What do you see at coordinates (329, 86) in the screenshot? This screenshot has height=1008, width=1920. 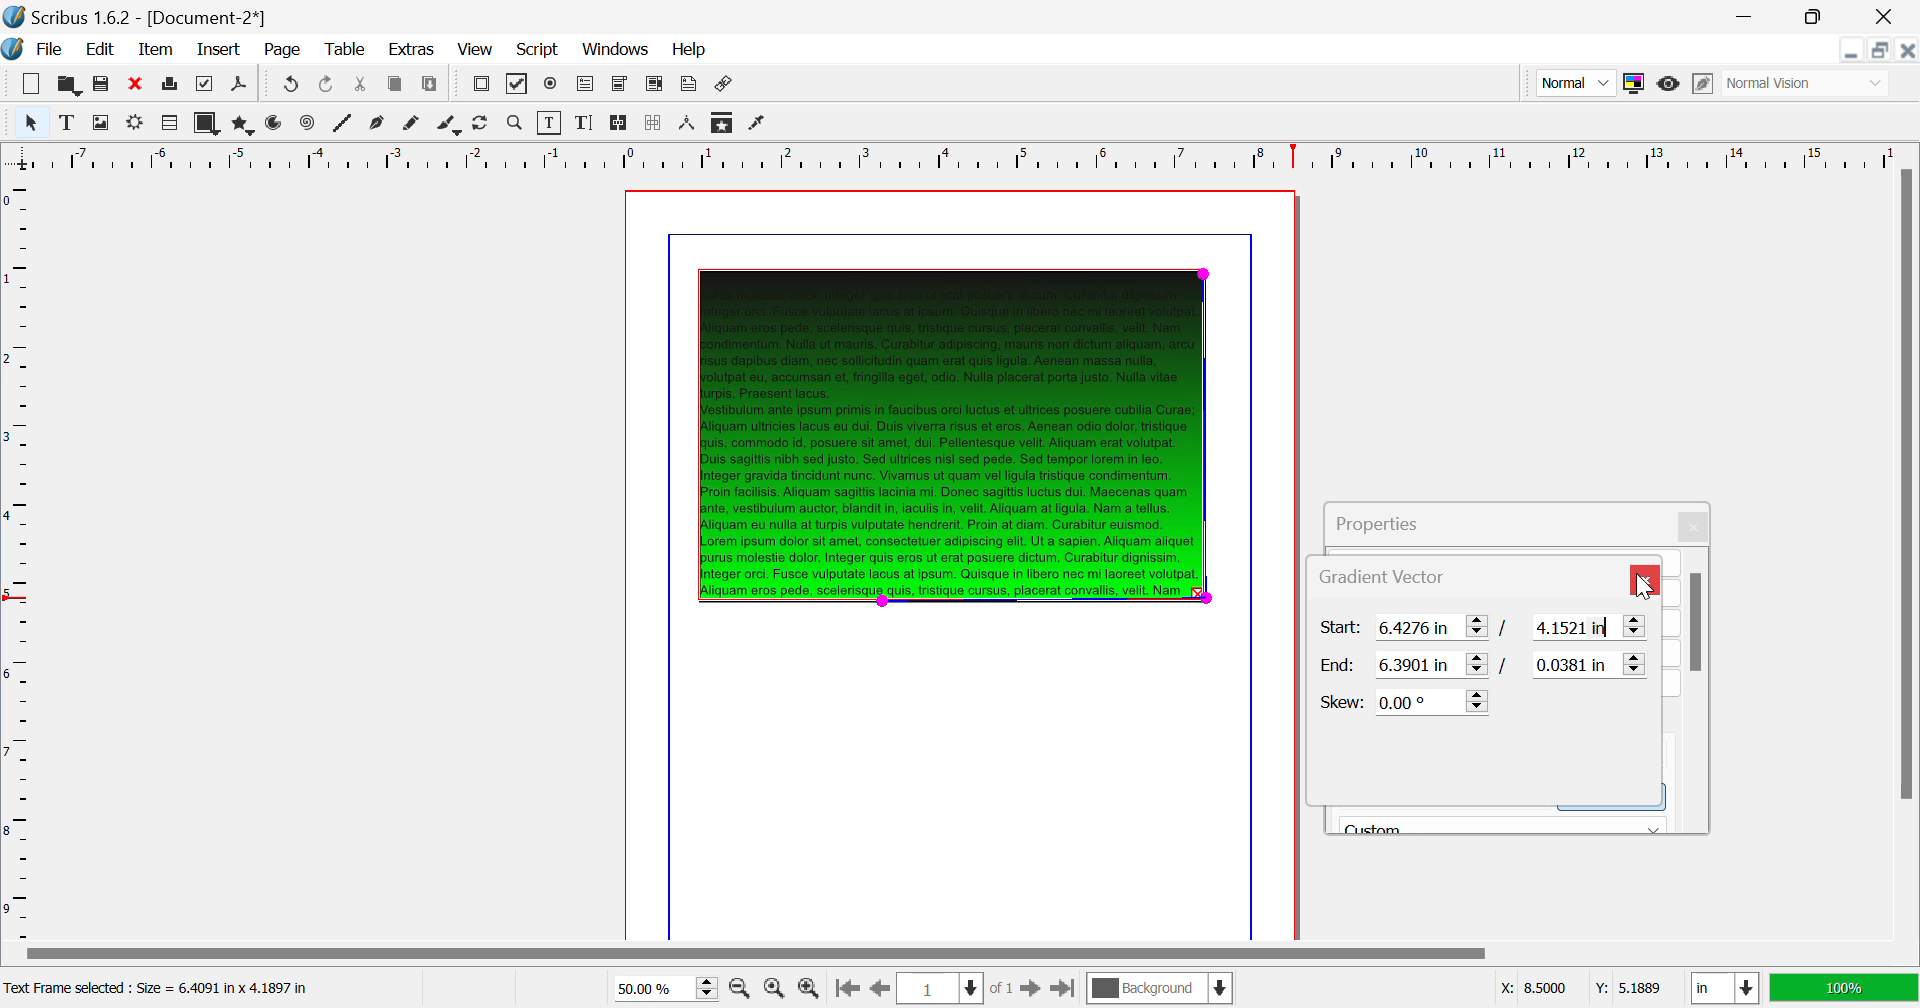 I see `Undo` at bounding box center [329, 86].